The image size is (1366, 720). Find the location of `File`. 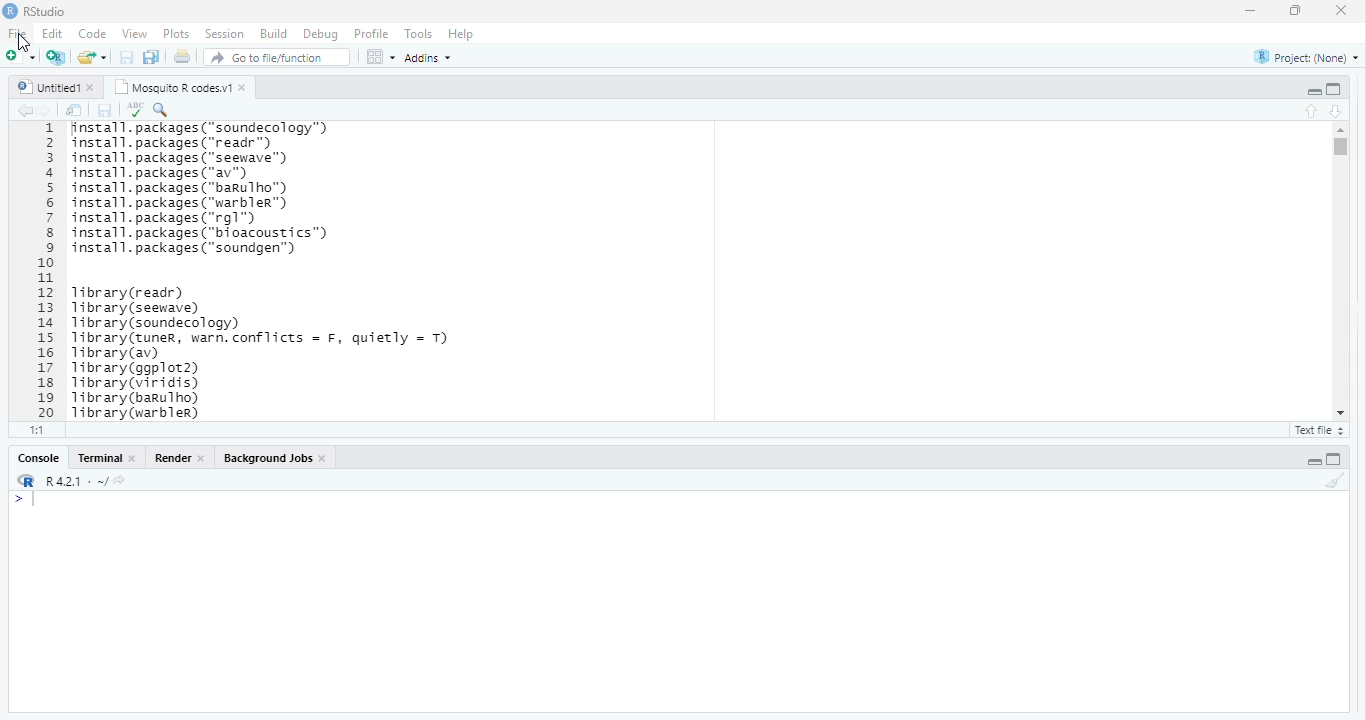

File is located at coordinates (20, 34).